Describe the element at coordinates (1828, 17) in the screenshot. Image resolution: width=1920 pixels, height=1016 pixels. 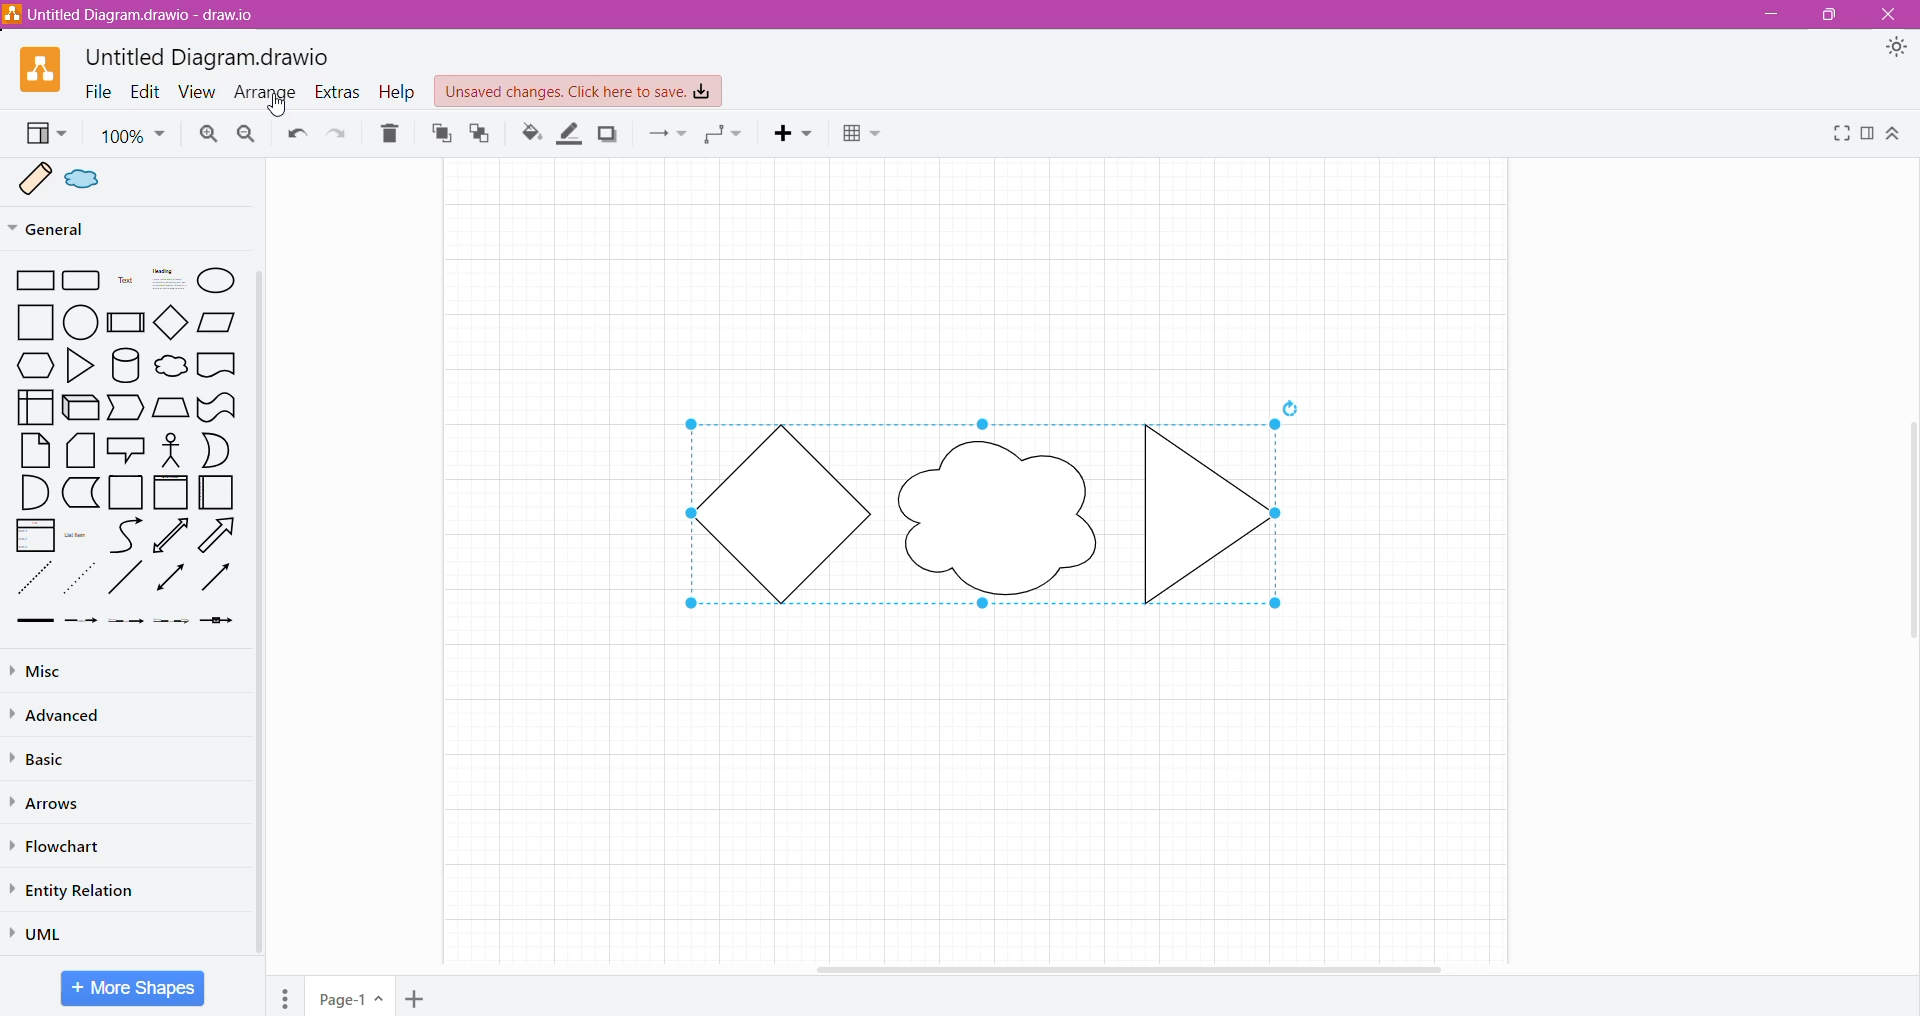
I see `Restore Down` at that location.